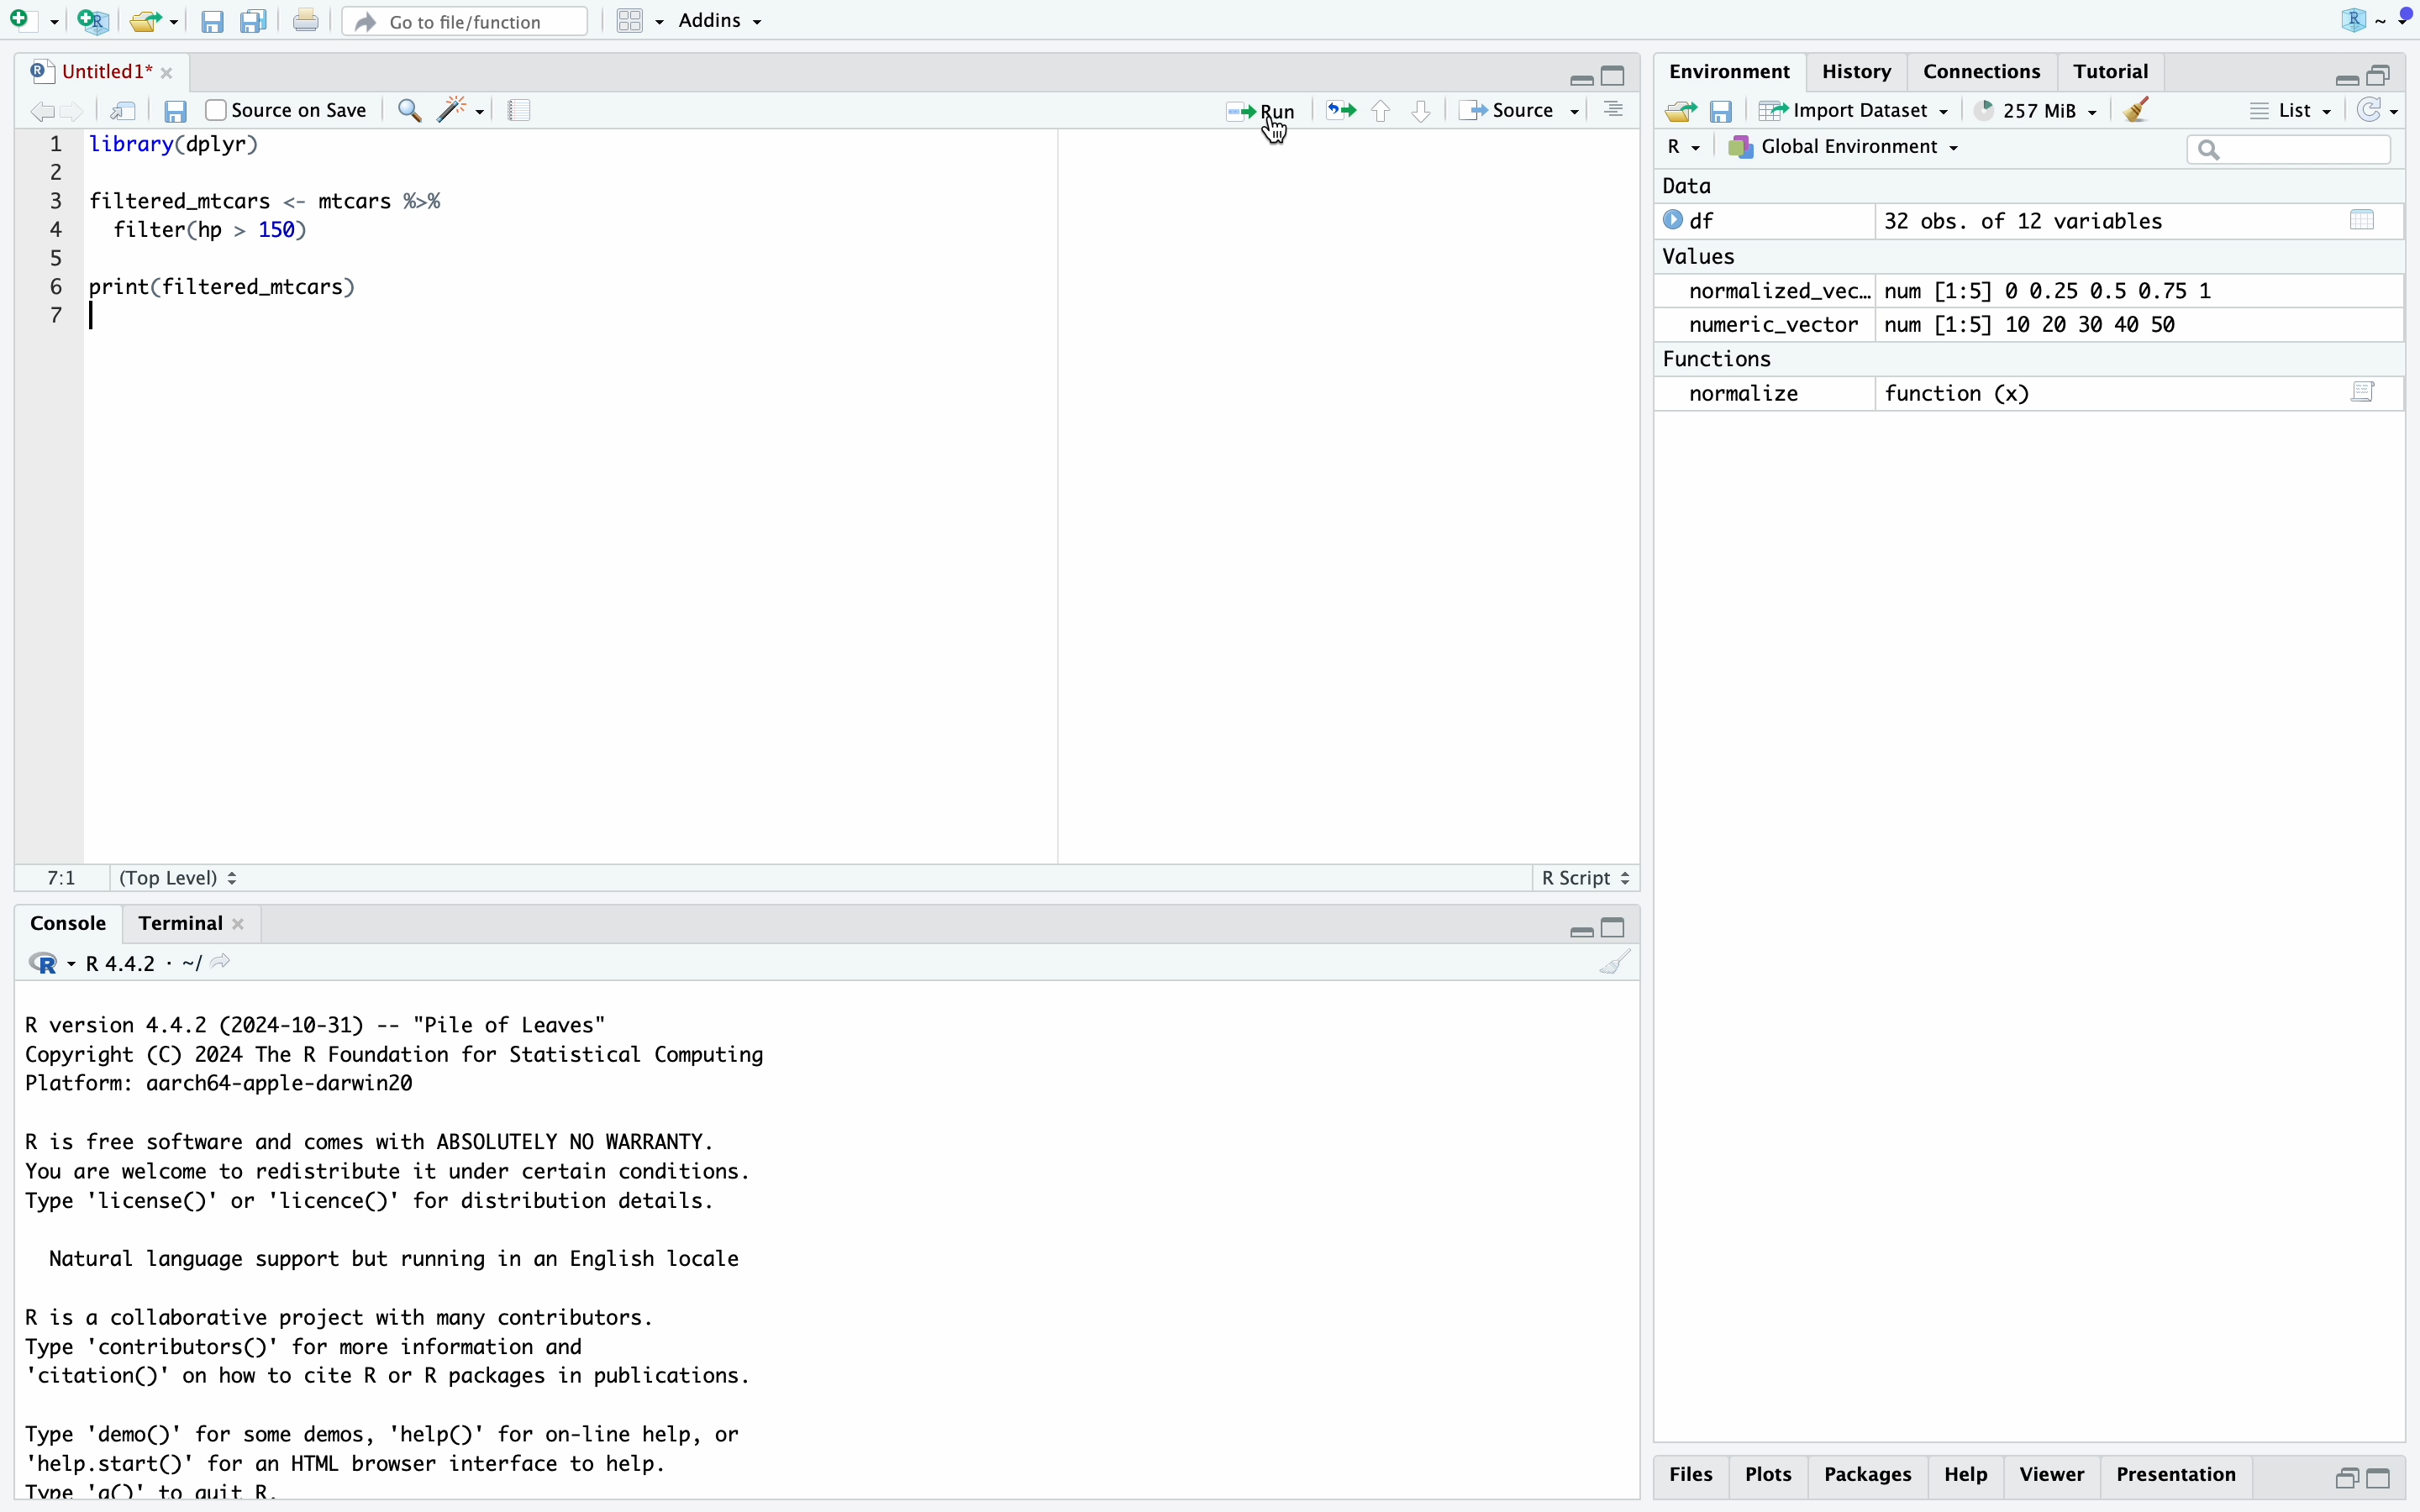 This screenshot has width=2420, height=1512. Describe the element at coordinates (276, 227) in the screenshot. I see `library(dplyr) filtered_mtcars <- mtcars %>%filter(hp > 150)rint(filtered_mtcars)` at that location.